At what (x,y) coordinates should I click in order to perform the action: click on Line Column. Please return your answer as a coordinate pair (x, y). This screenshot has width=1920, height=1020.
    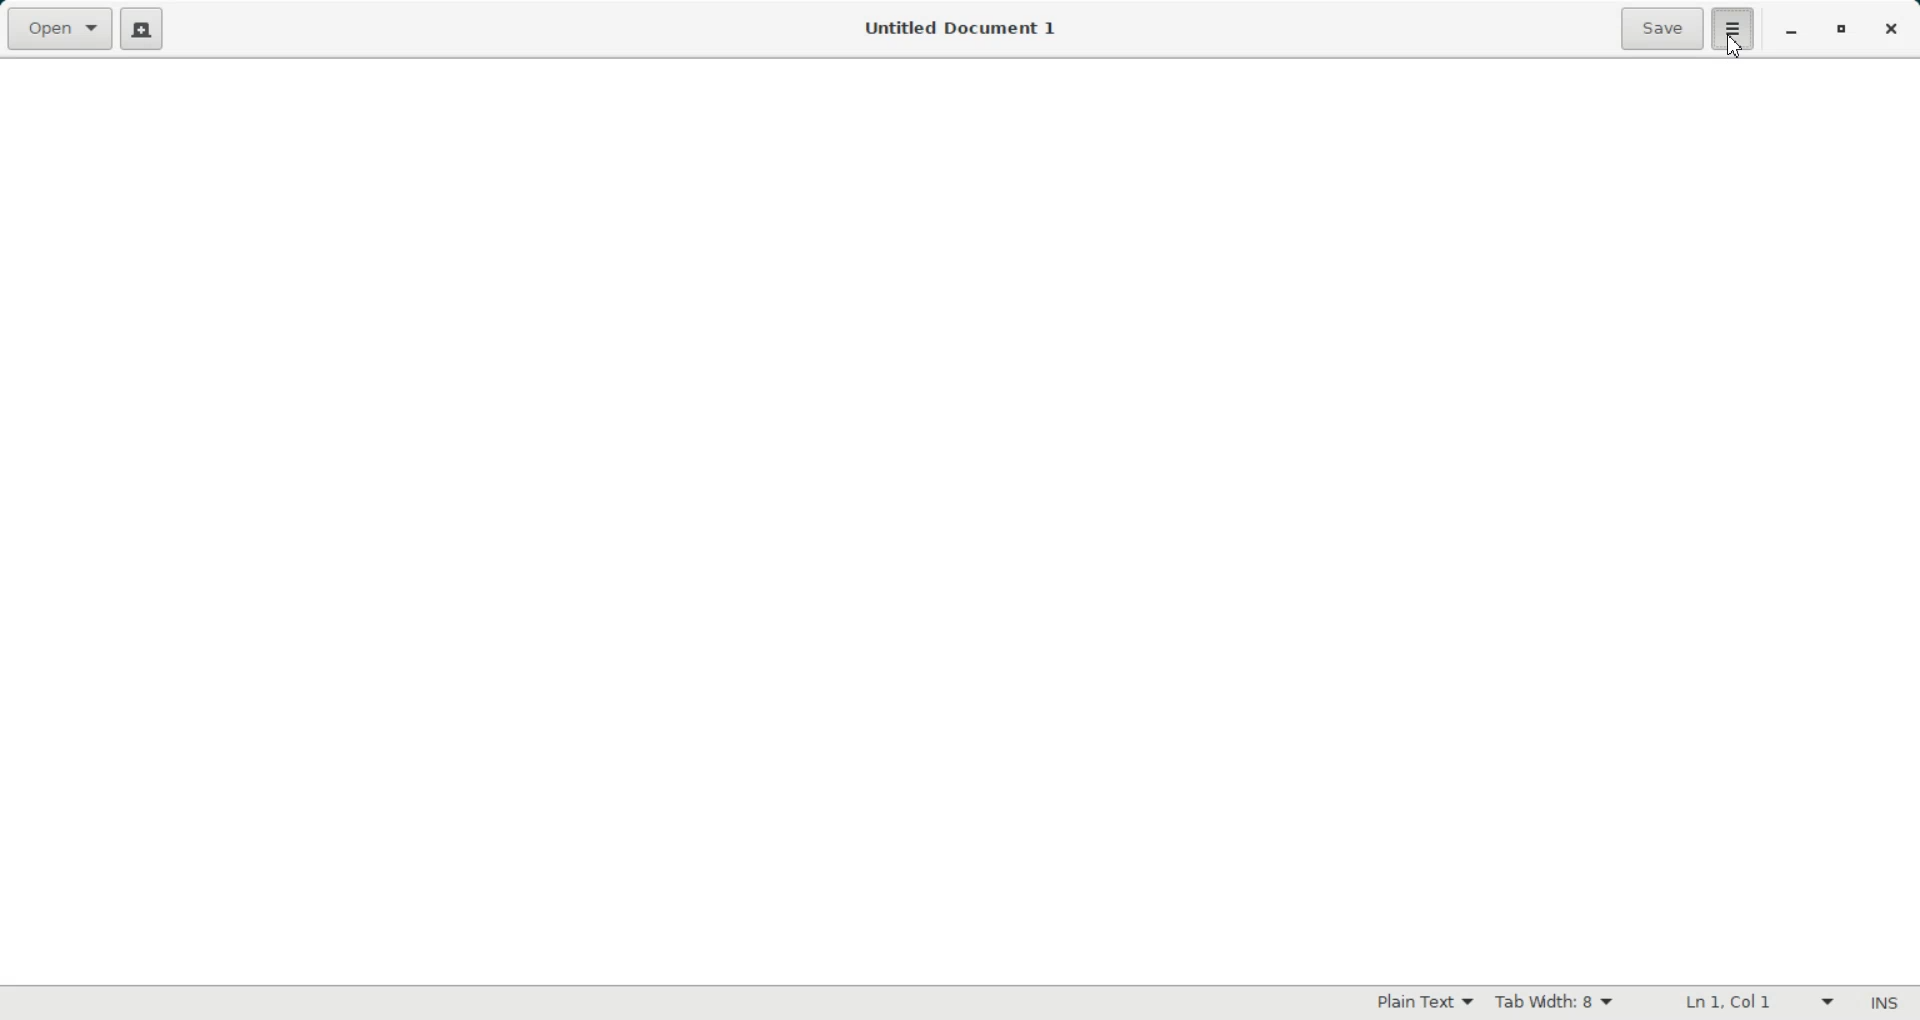
    Looking at the image, I should click on (1754, 1004).